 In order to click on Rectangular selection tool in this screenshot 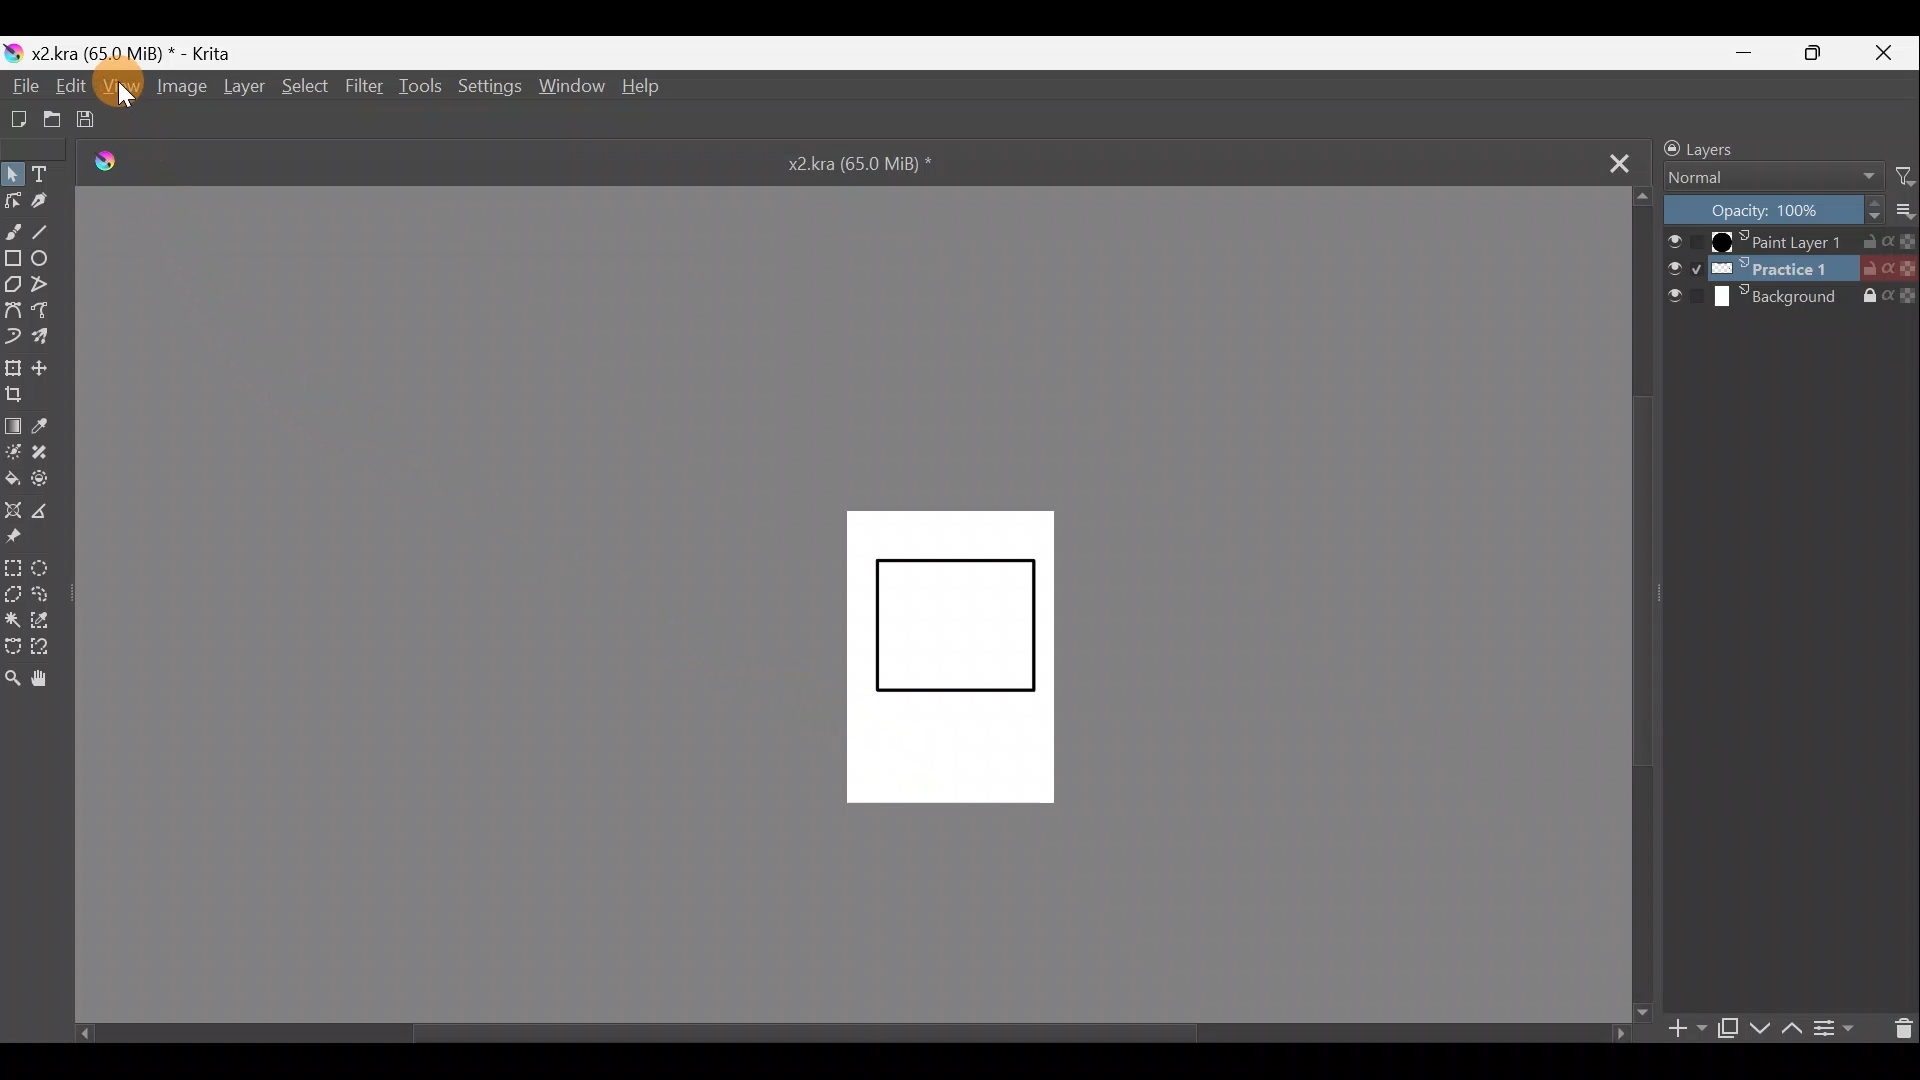, I will do `click(12, 567)`.